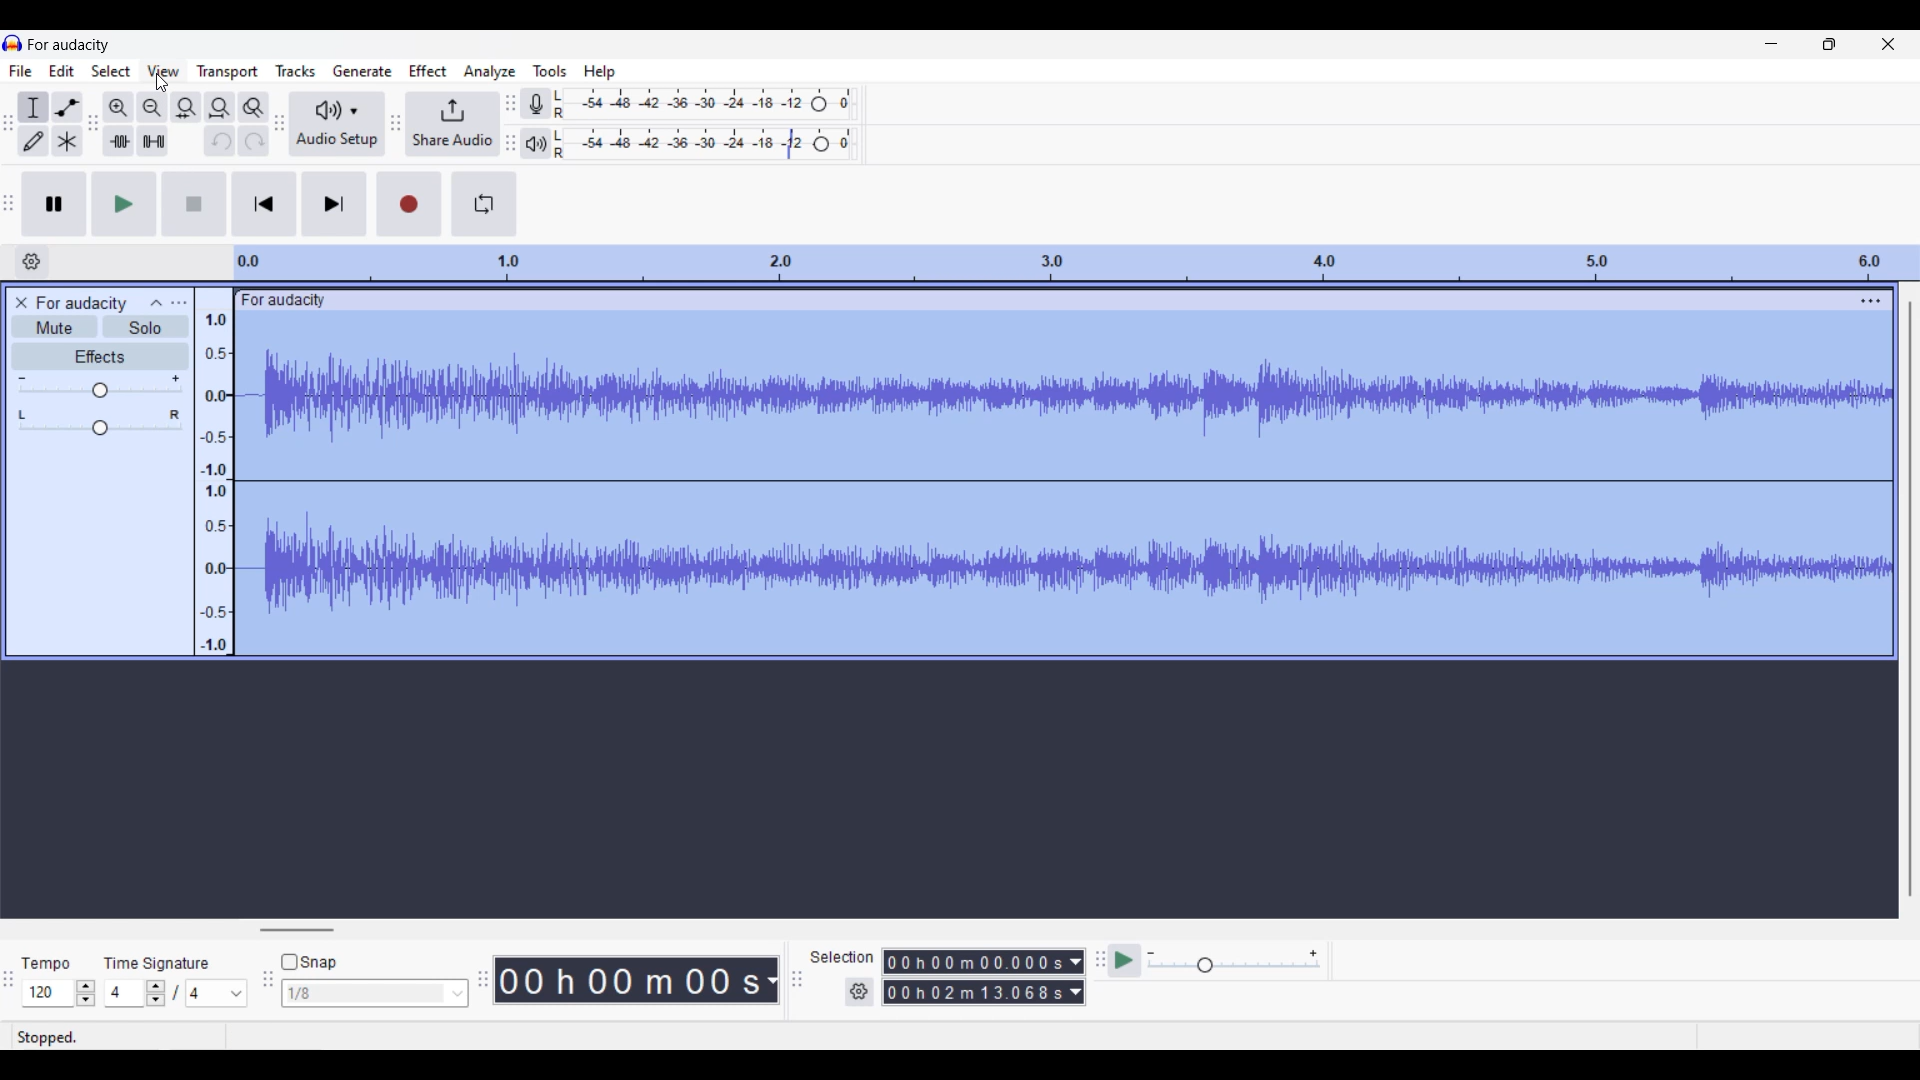 The width and height of the screenshot is (1920, 1080). I want to click on Indicates selection duration settings, so click(842, 957).